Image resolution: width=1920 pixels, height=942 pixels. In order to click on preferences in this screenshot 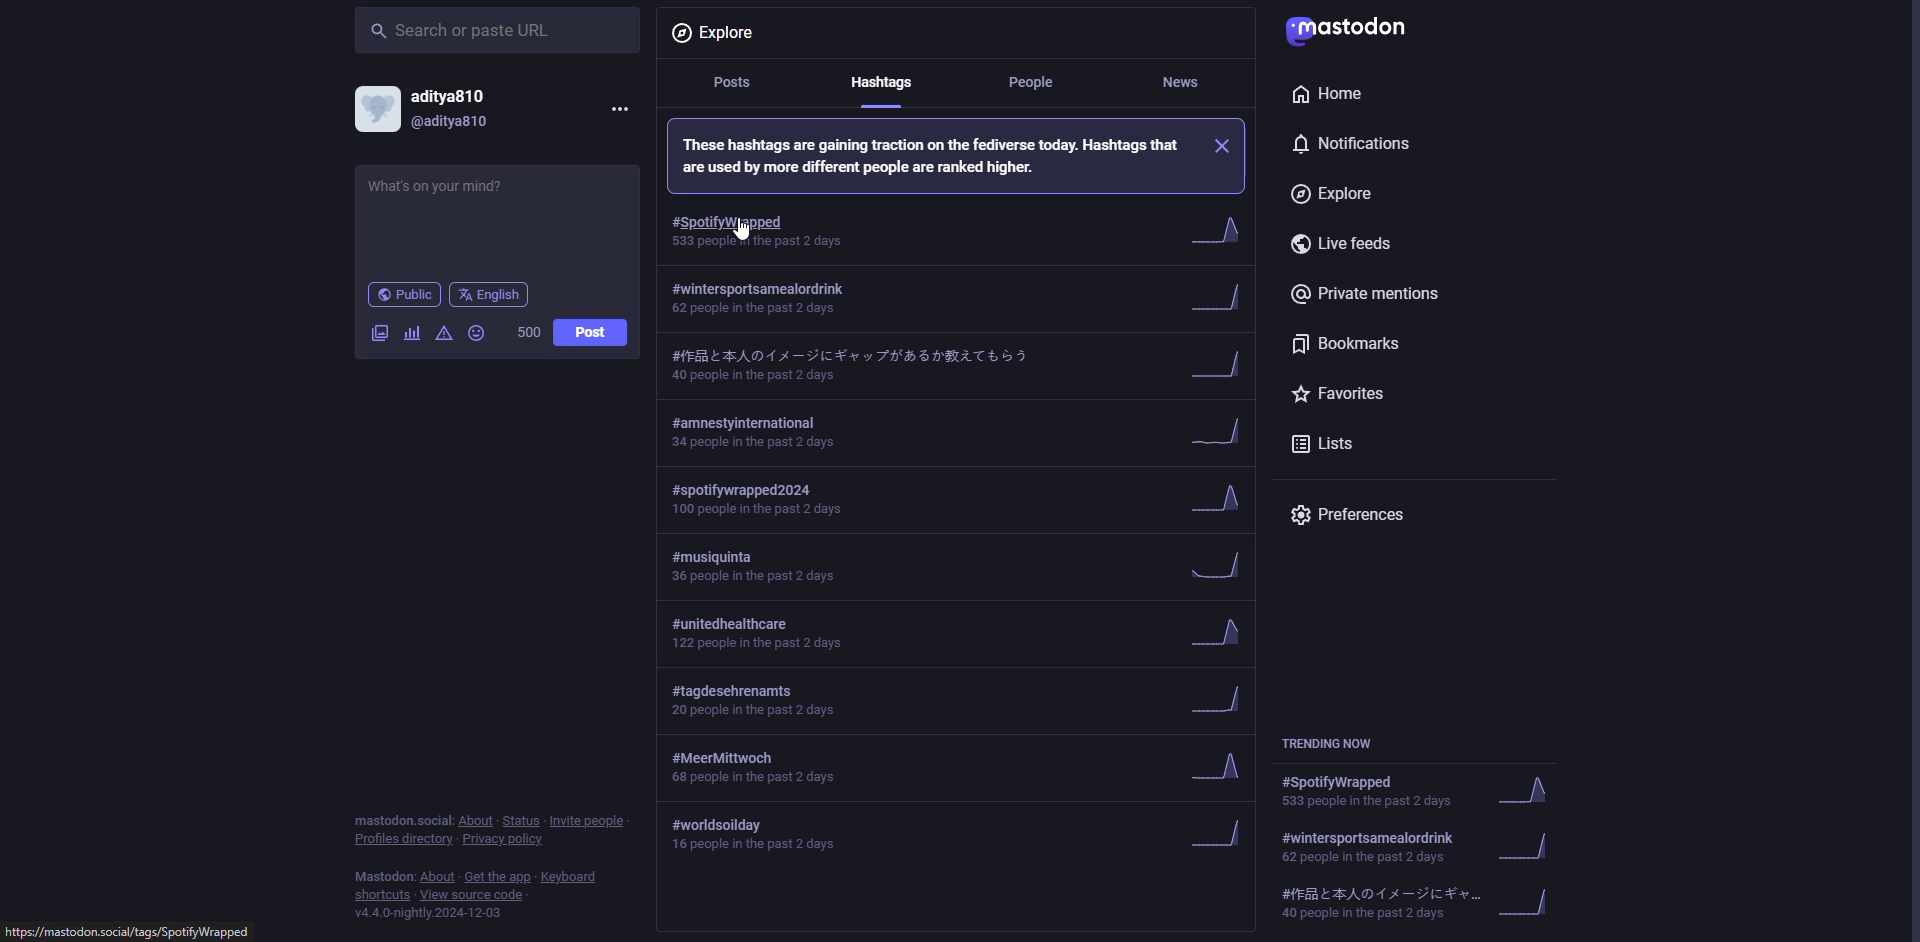, I will do `click(1357, 515)`.